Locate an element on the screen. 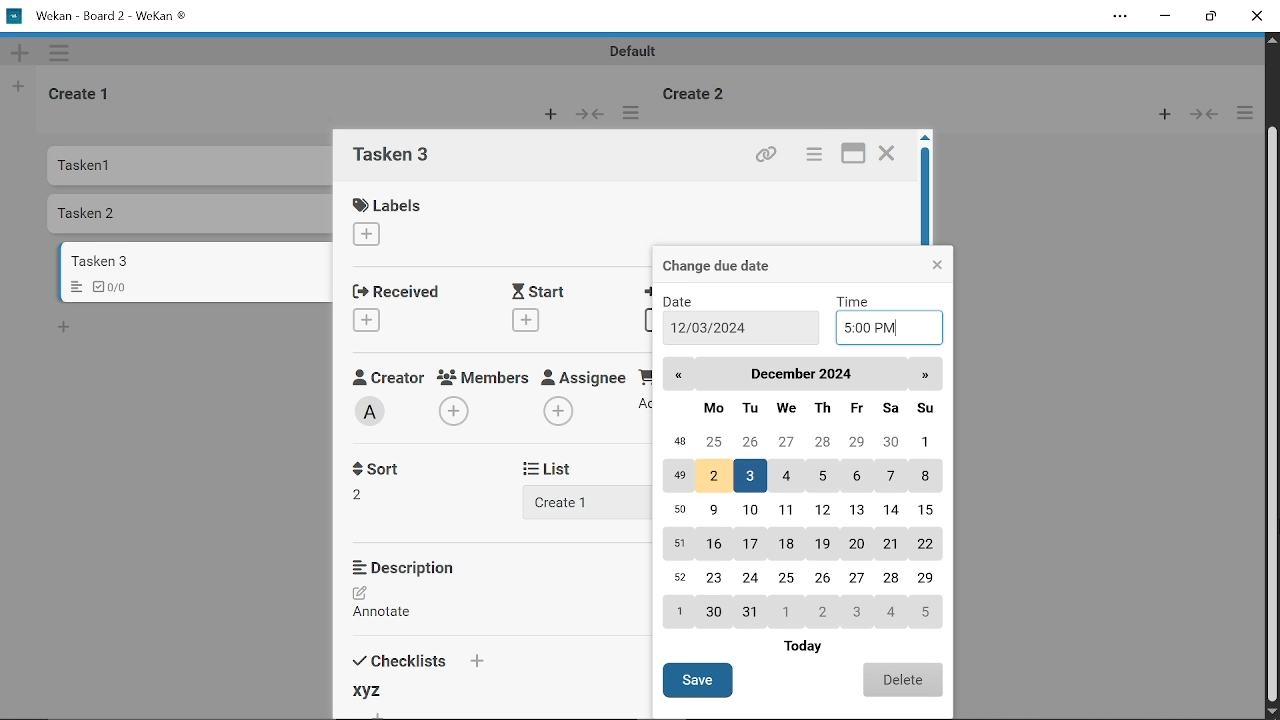 The height and width of the screenshot is (720, 1280). Vertical scrollbar is located at coordinates (1271, 415).